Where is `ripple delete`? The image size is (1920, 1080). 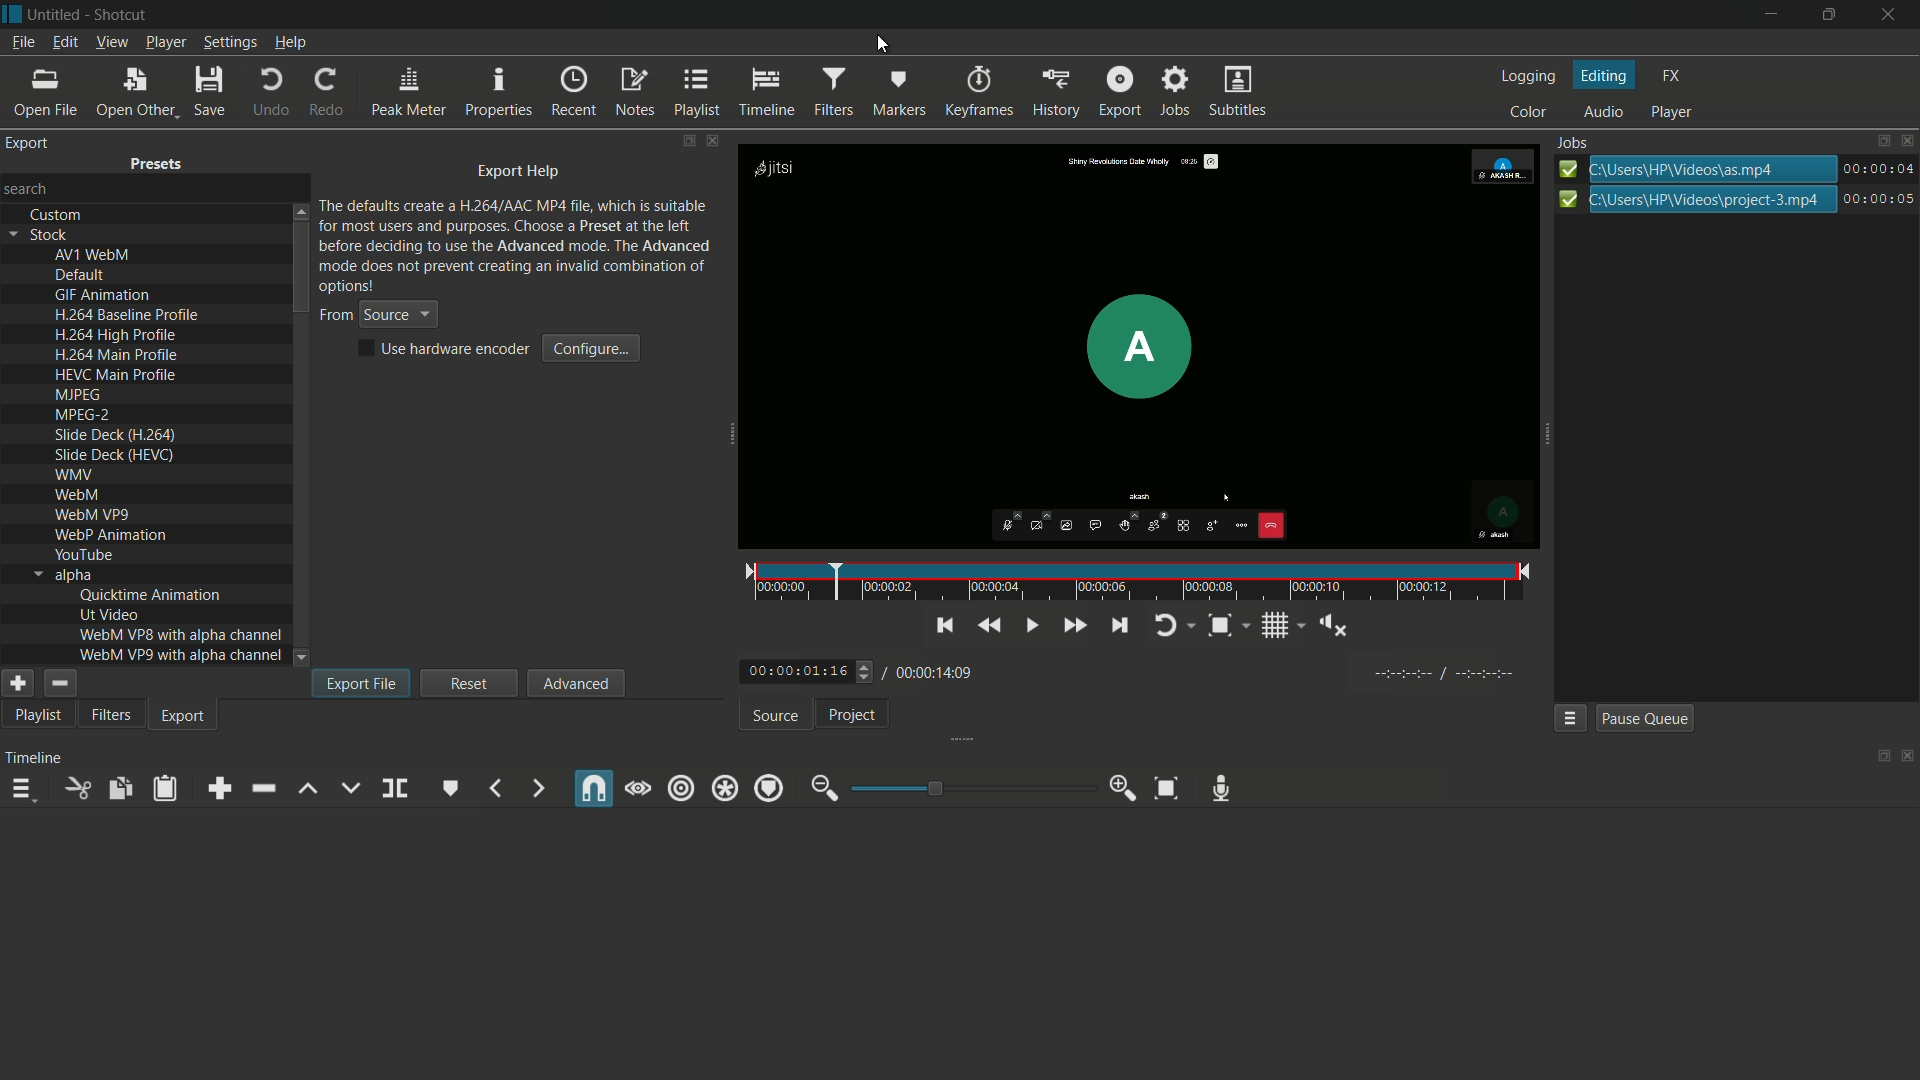 ripple delete is located at coordinates (261, 789).